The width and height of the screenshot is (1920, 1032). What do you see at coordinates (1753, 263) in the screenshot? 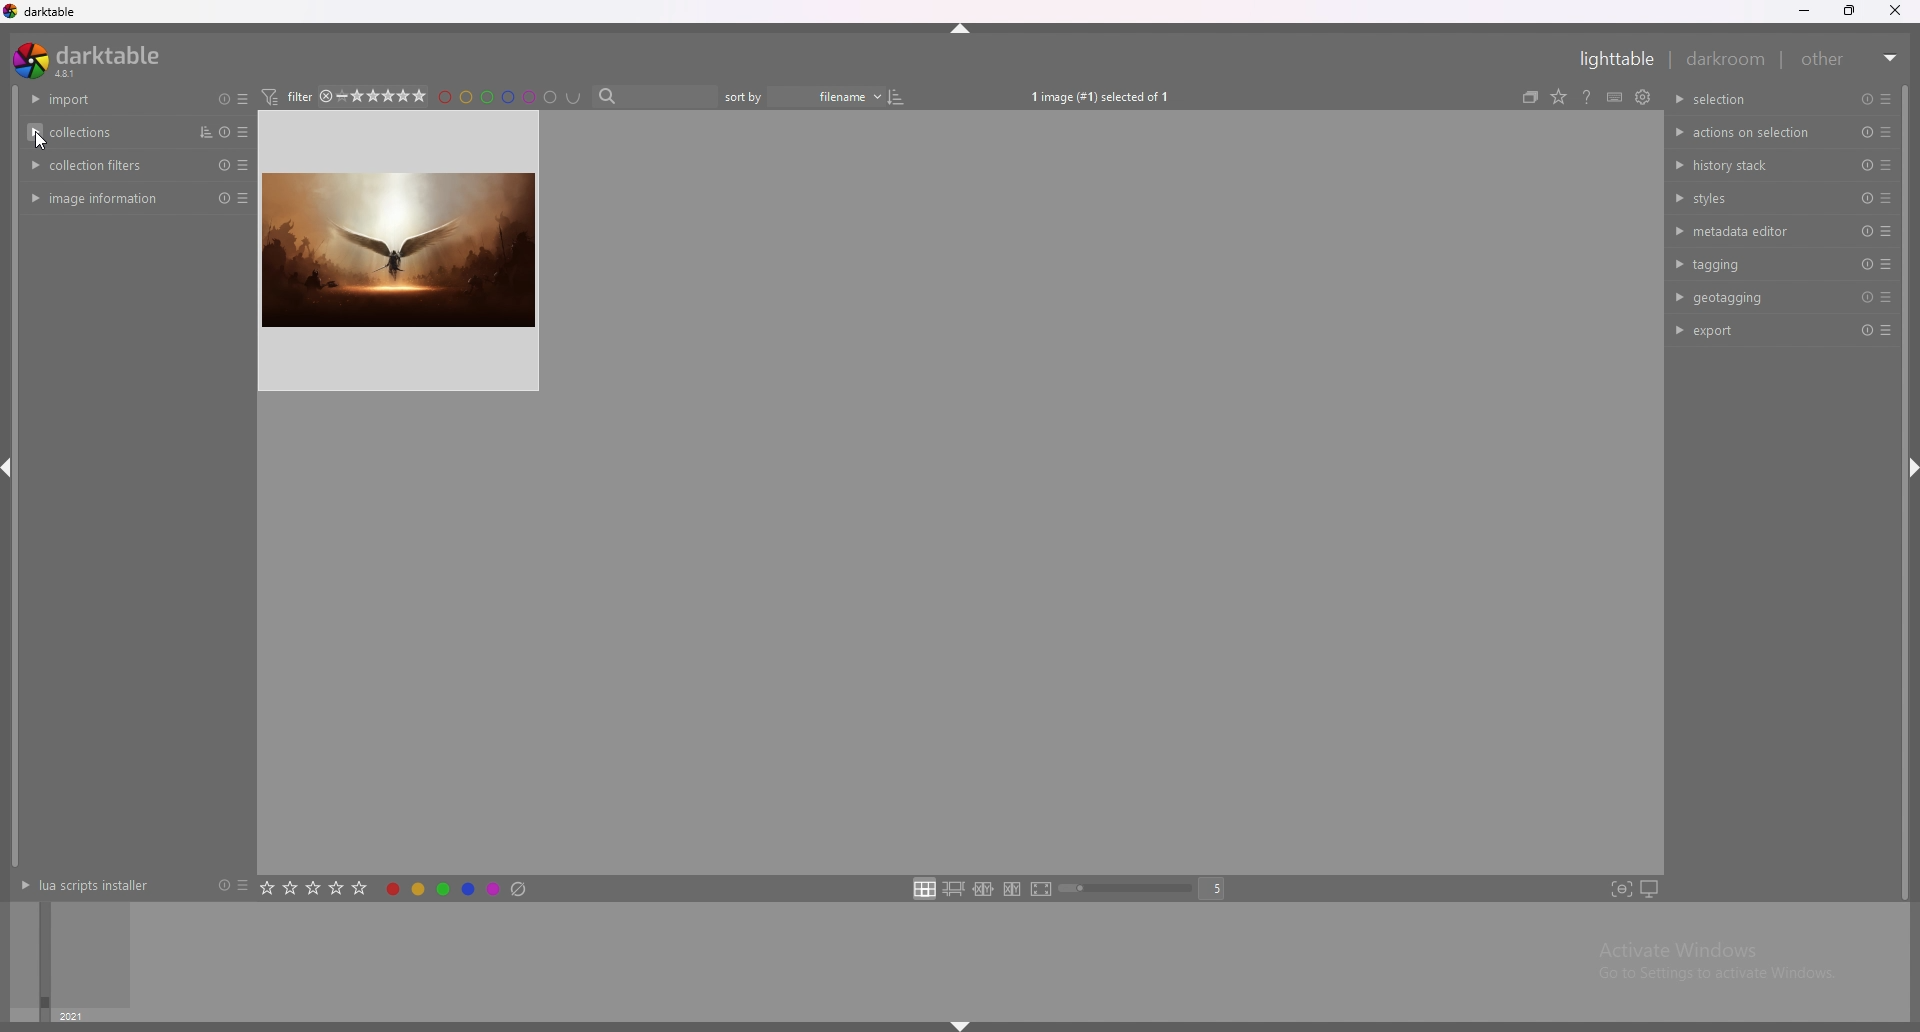
I see `tagging` at bounding box center [1753, 263].